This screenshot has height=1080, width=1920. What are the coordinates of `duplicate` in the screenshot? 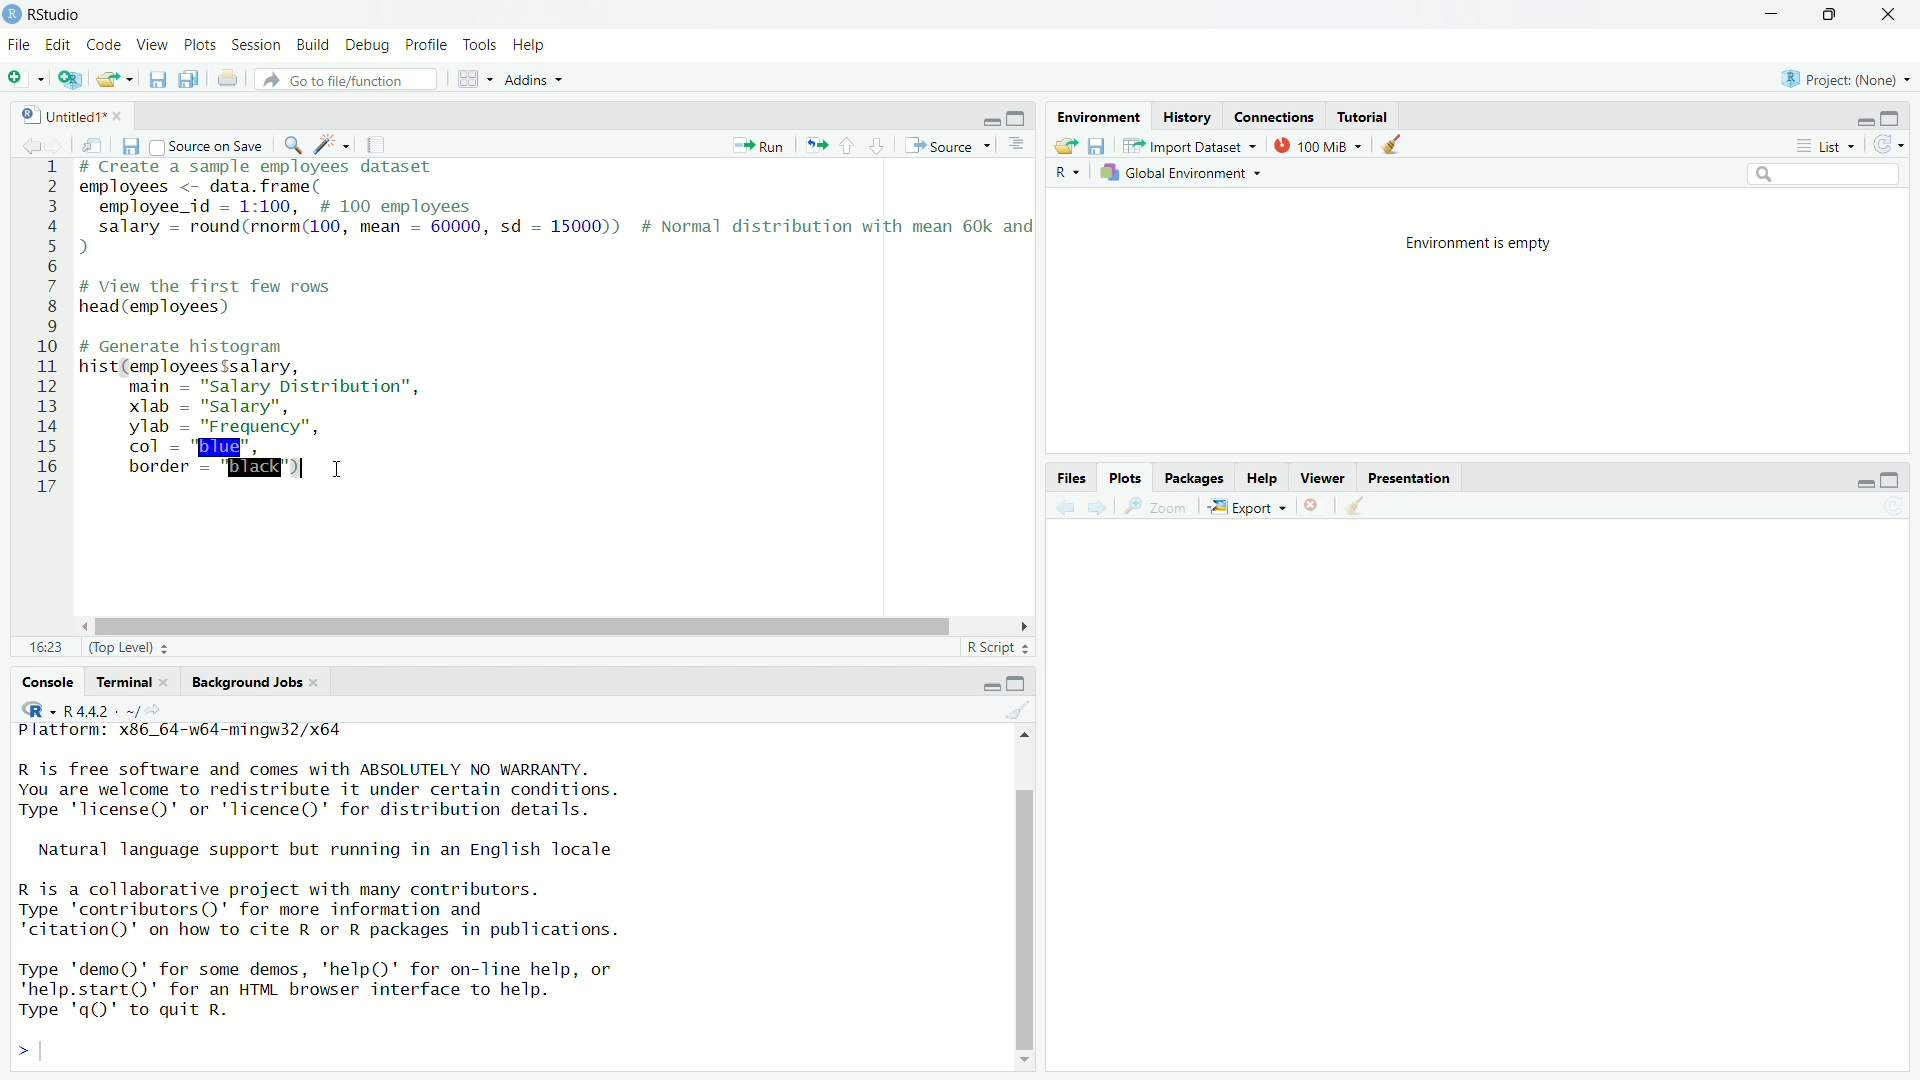 It's located at (191, 79).